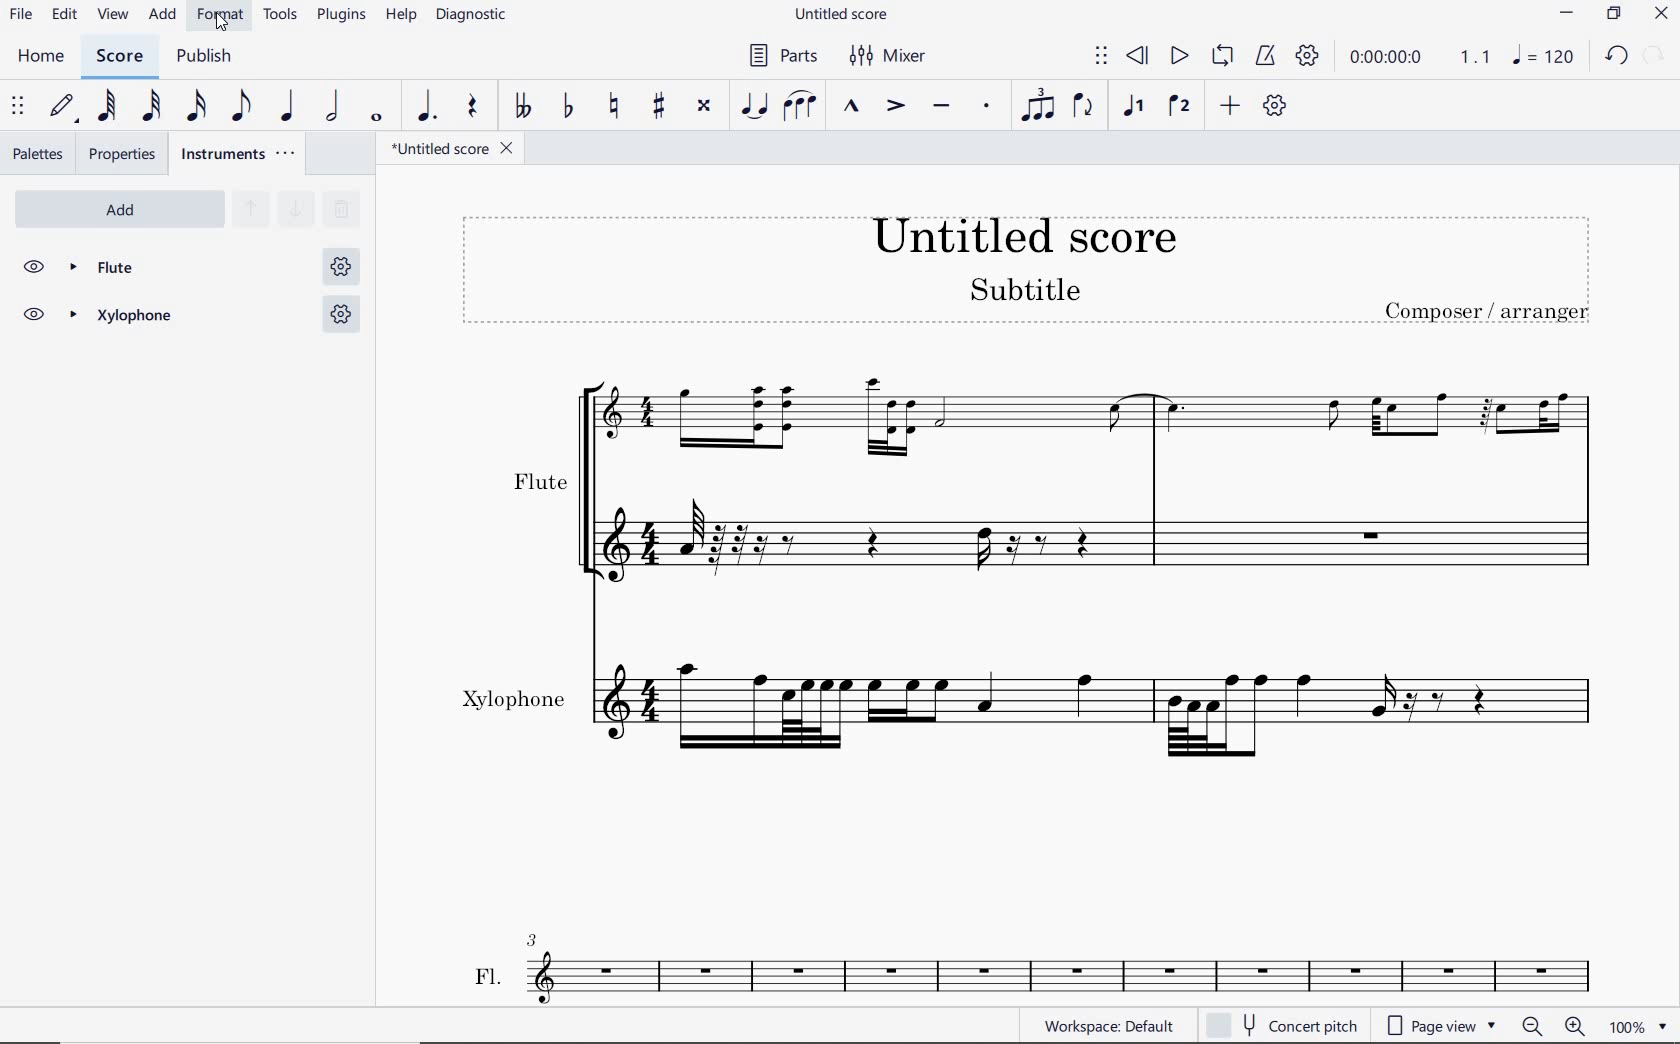  I want to click on REDO, so click(1654, 56).